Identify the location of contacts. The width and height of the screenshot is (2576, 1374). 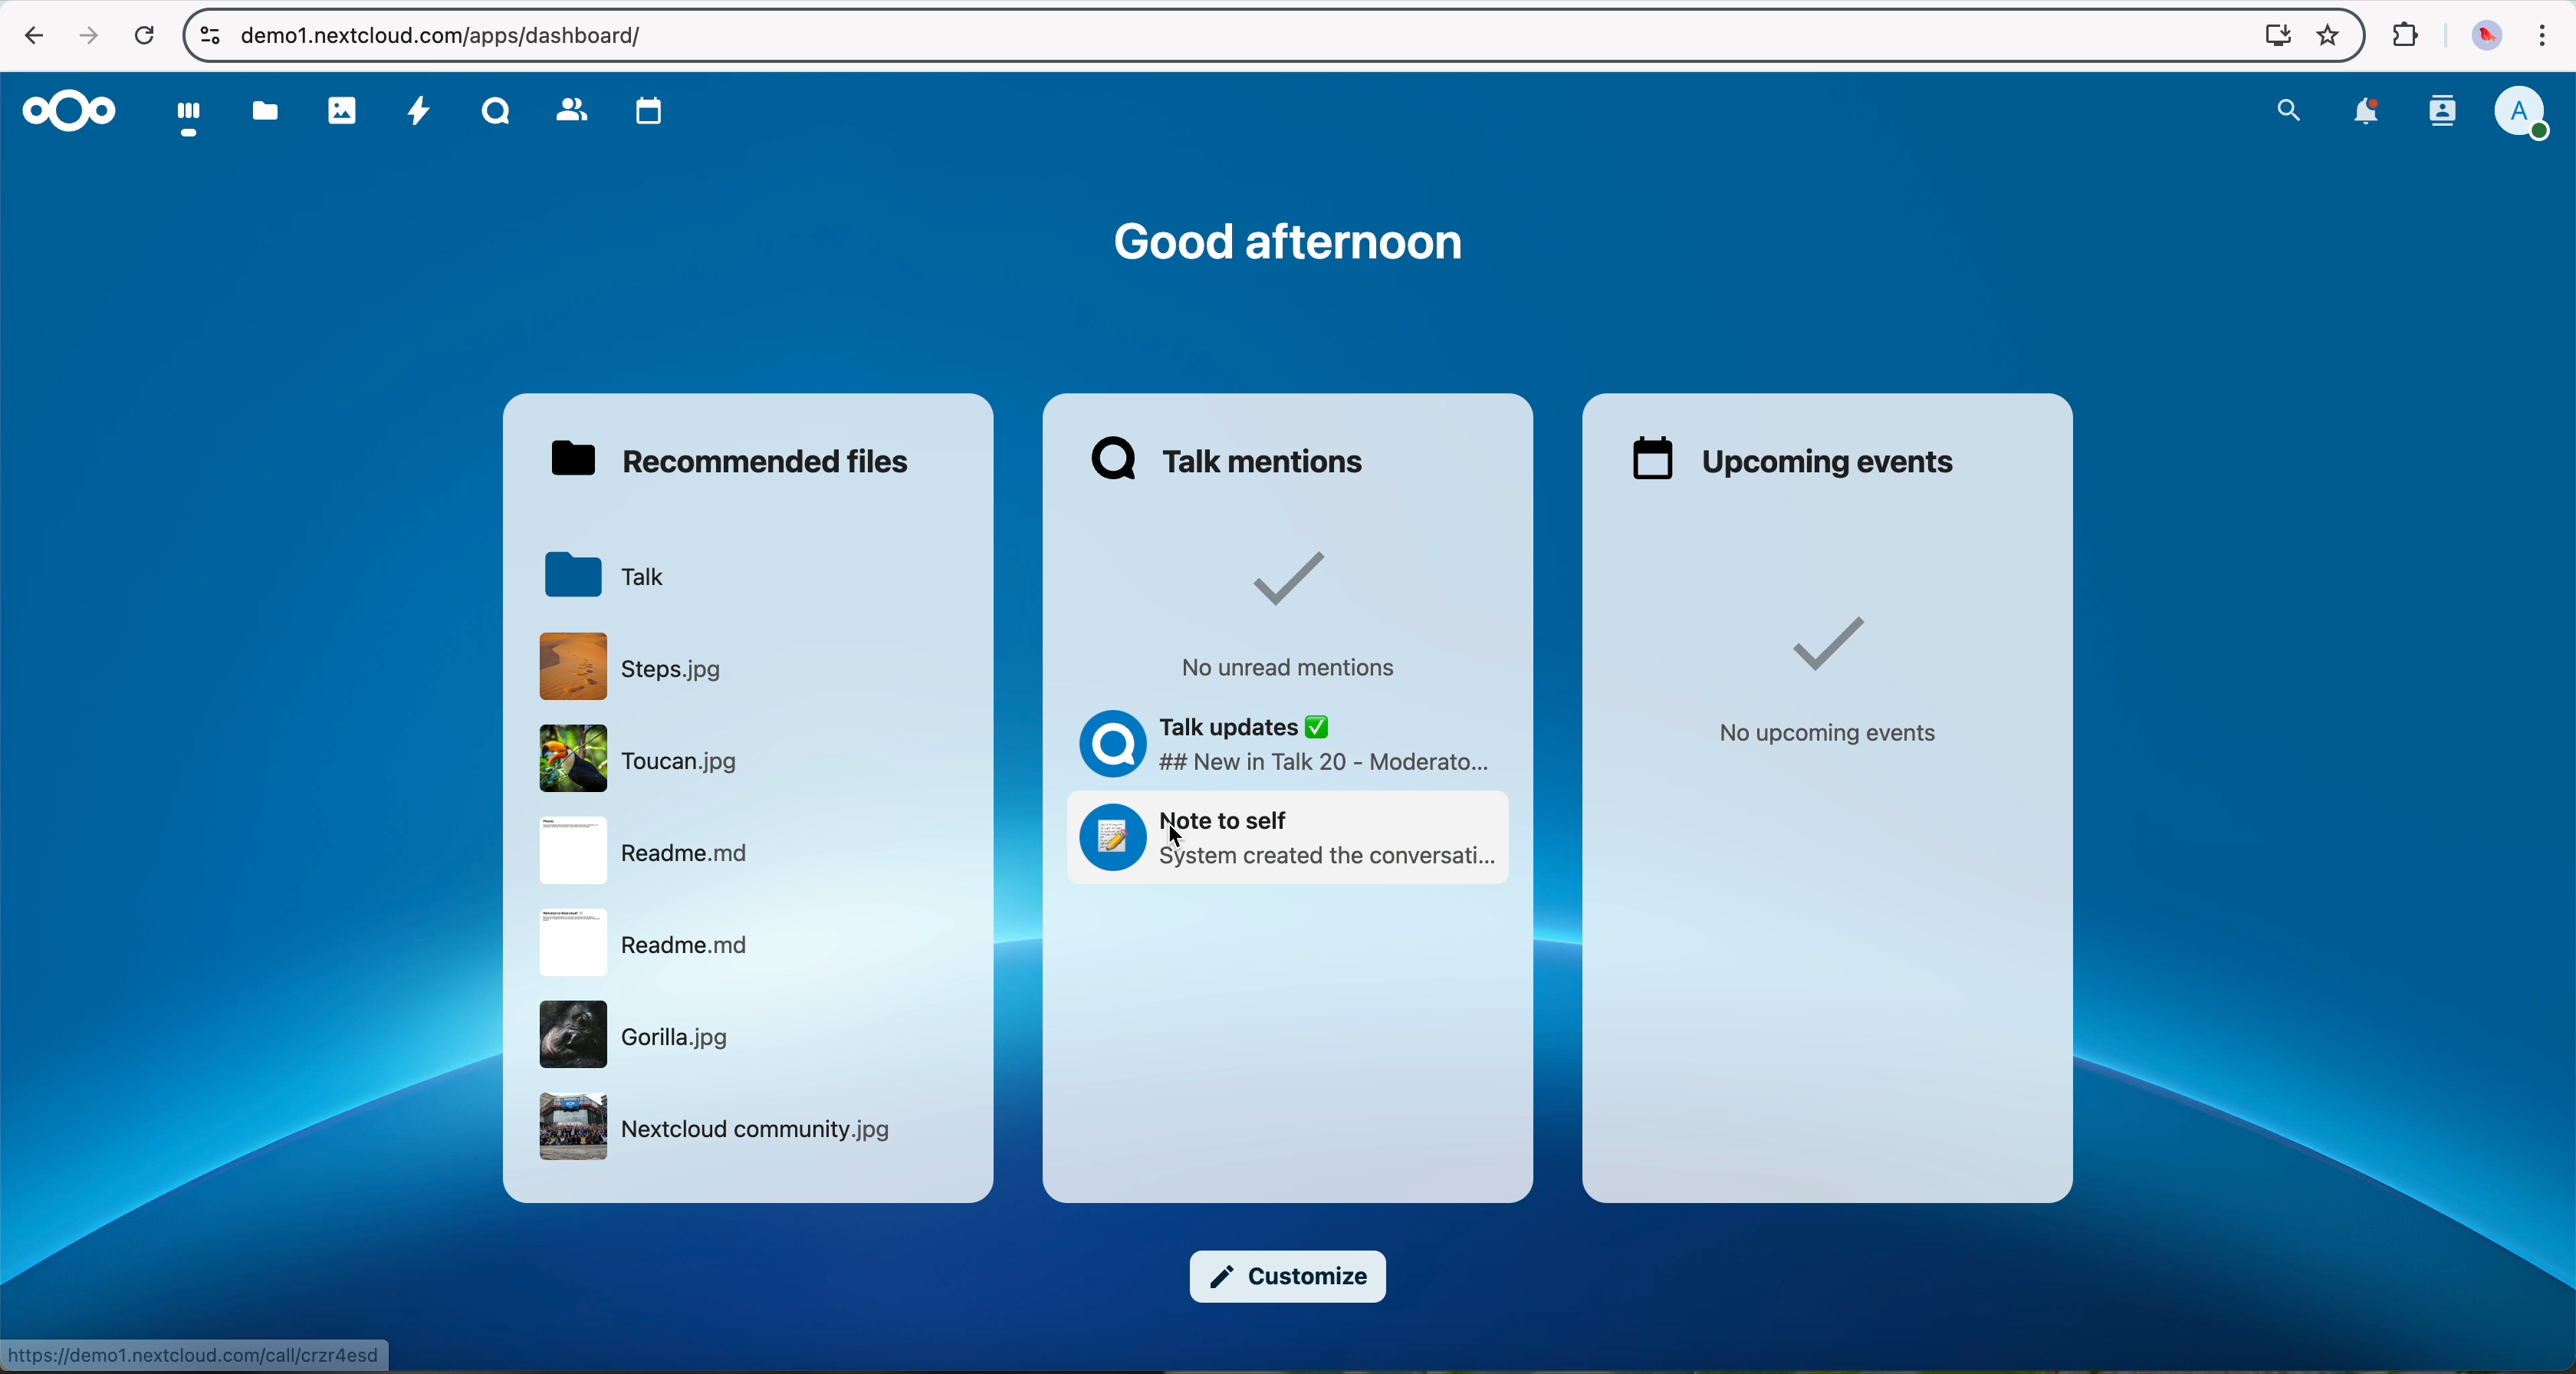
(2444, 113).